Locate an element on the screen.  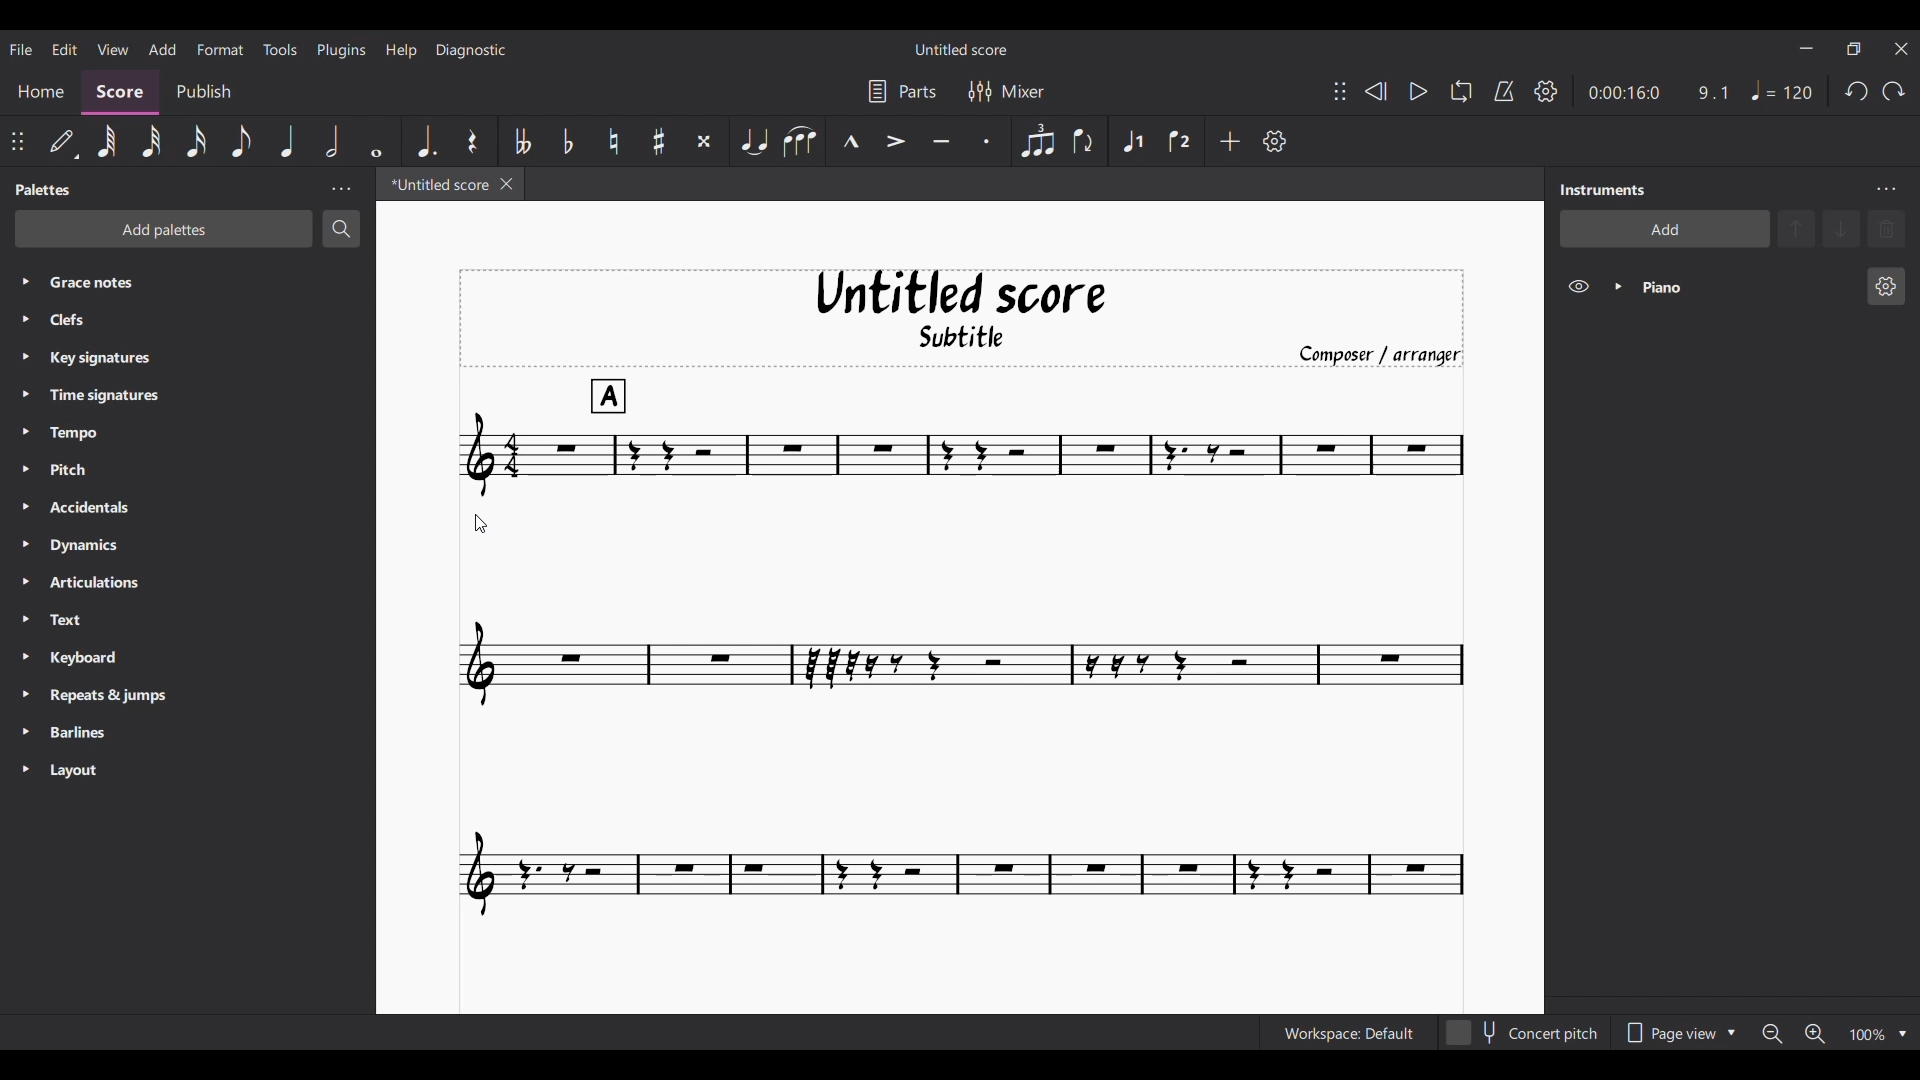
Toggle sharp is located at coordinates (659, 140).